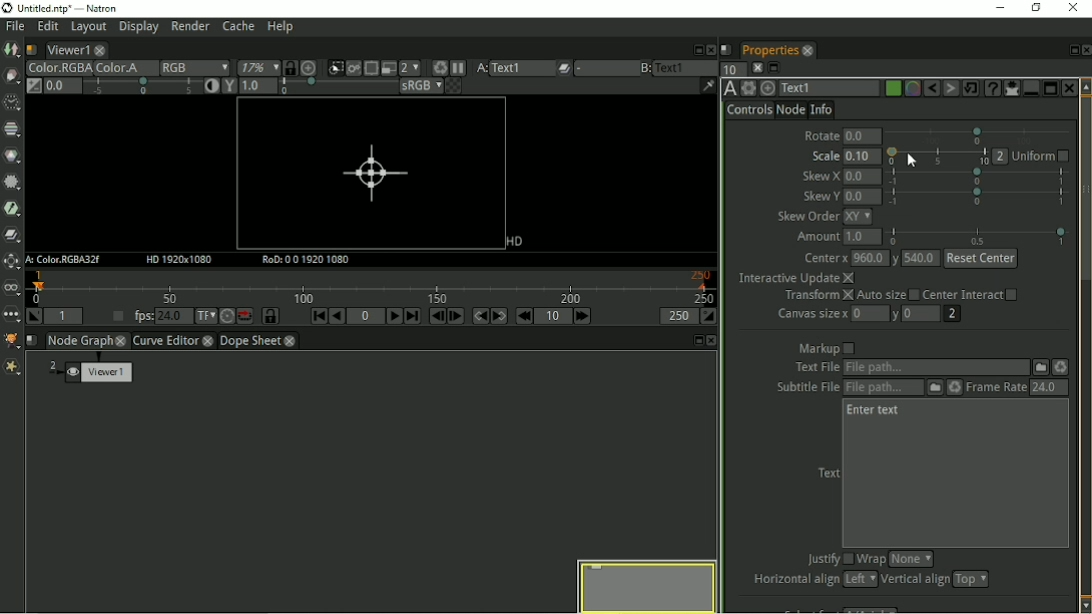 The width and height of the screenshot is (1092, 614). What do you see at coordinates (706, 87) in the screenshot?
I see `Show/hide information bar` at bounding box center [706, 87].